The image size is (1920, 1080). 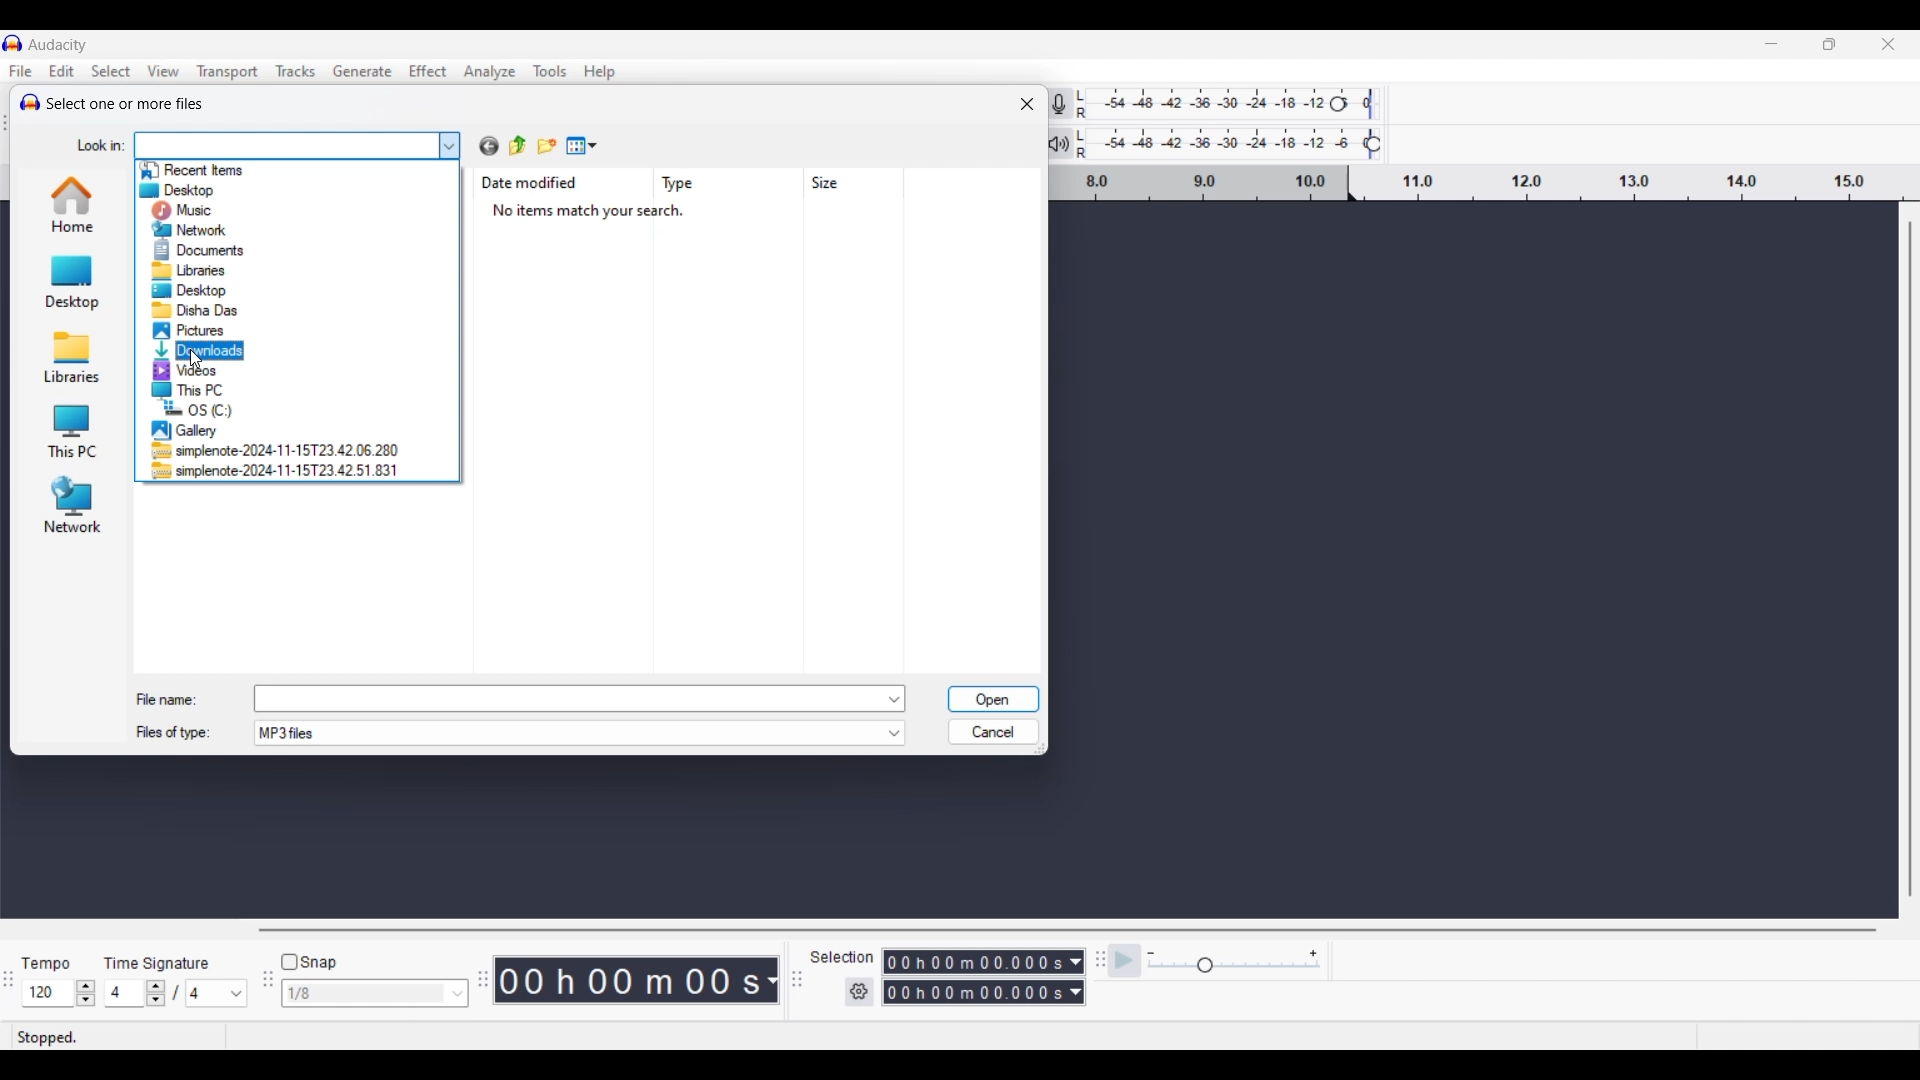 What do you see at coordinates (112, 71) in the screenshot?
I see `Select menu` at bounding box center [112, 71].